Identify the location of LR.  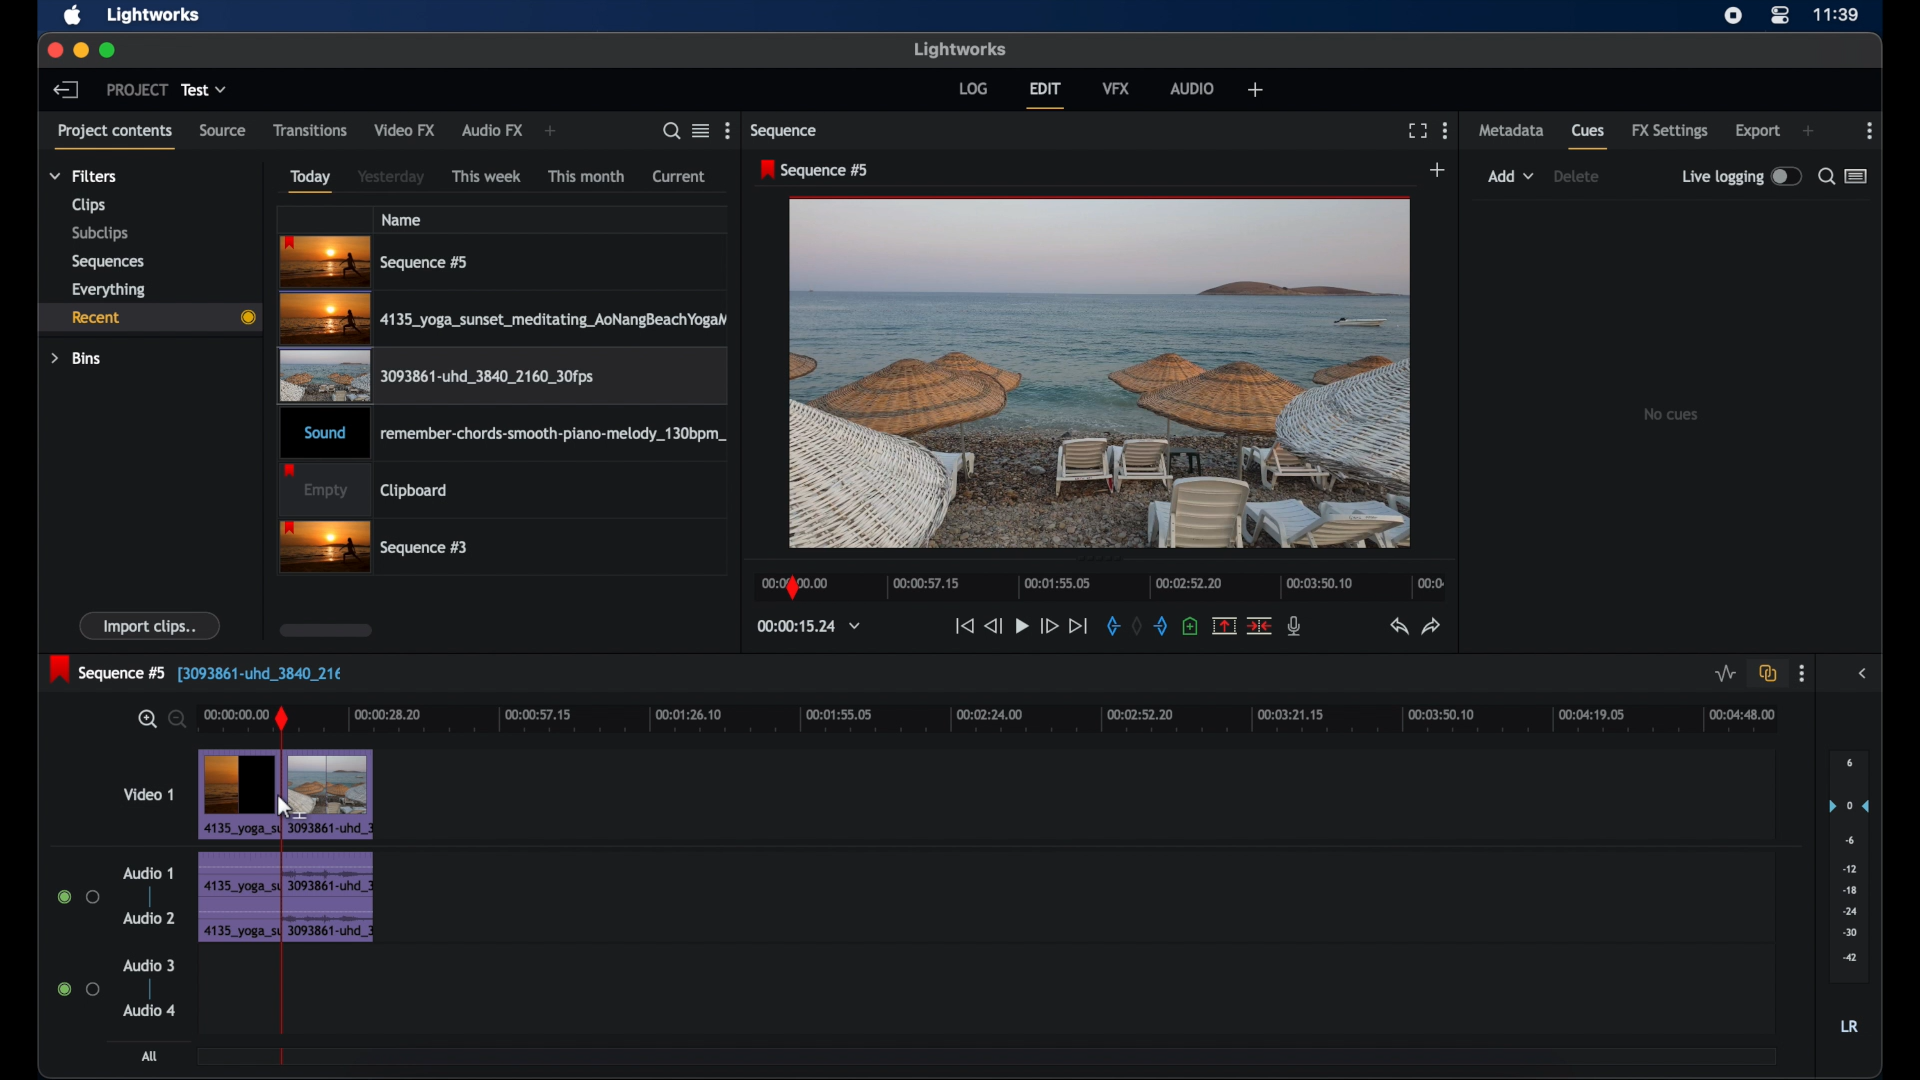
(1849, 1026).